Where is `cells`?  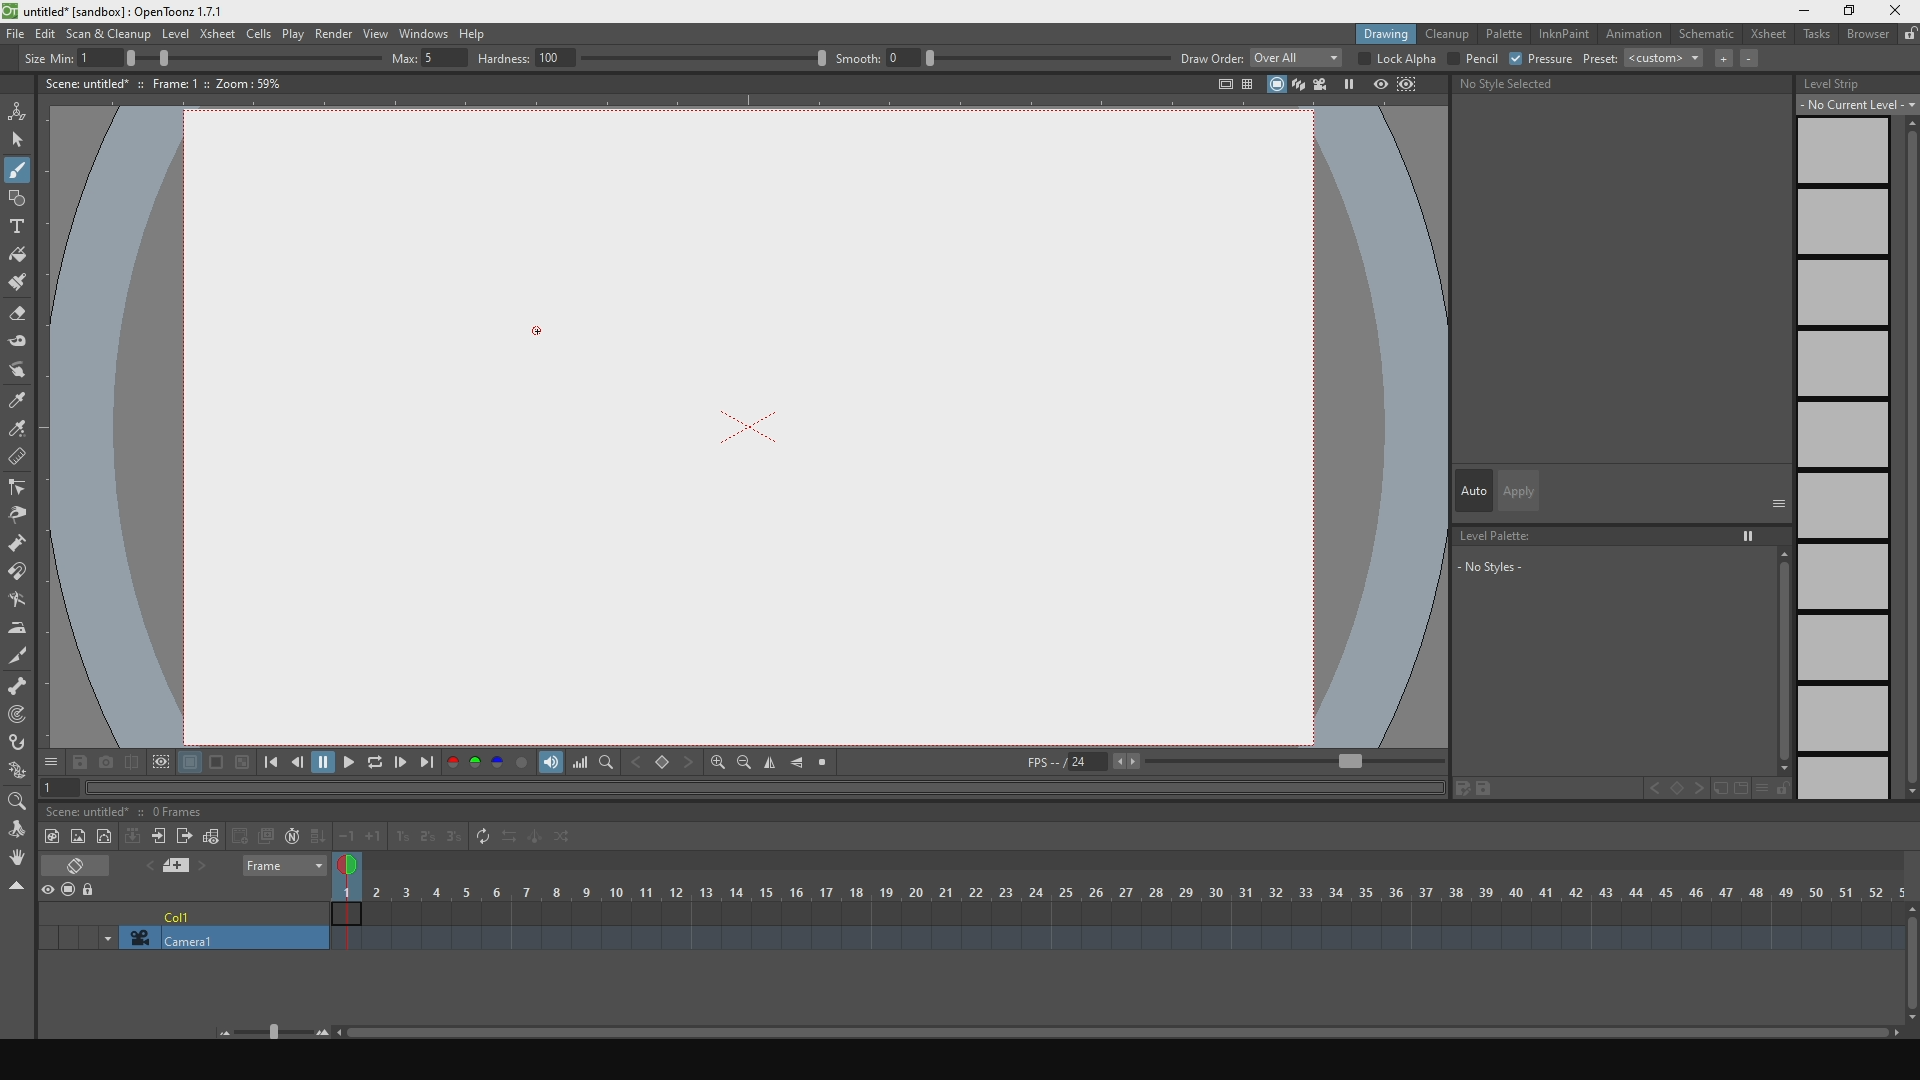
cells is located at coordinates (258, 34).